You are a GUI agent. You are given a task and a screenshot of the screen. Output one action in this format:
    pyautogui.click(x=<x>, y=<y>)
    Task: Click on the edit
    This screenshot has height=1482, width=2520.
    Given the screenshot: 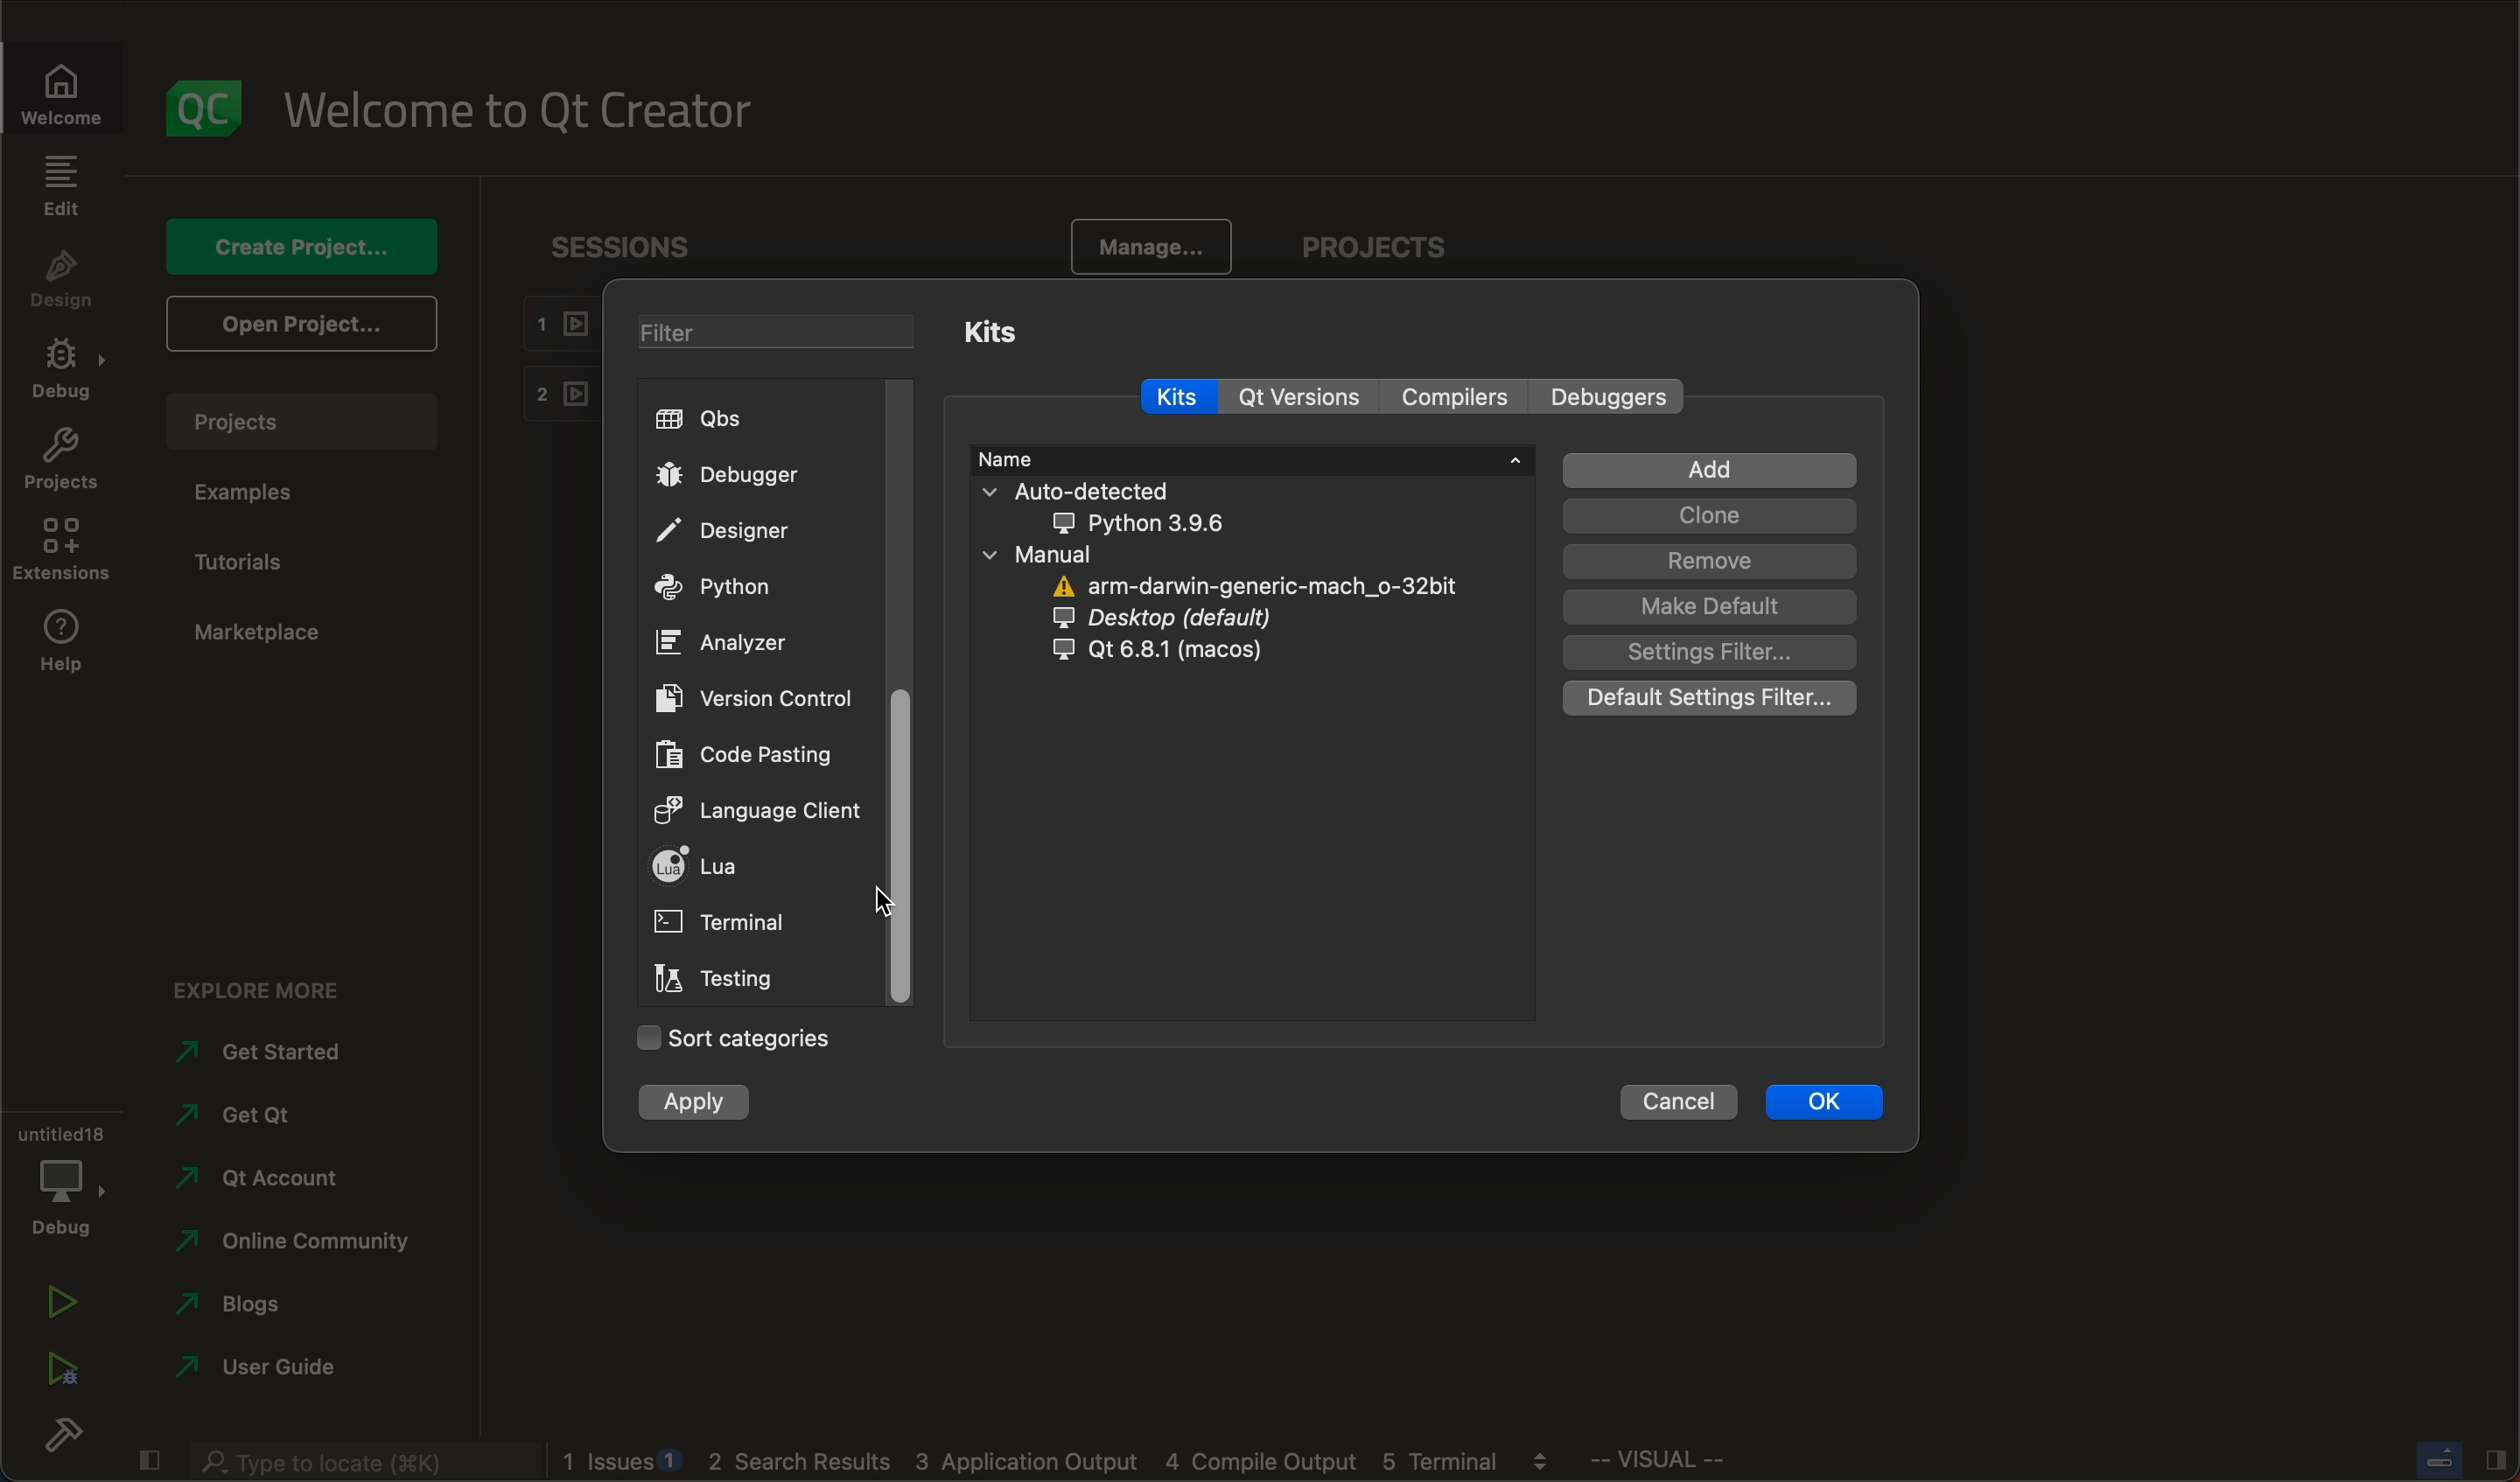 What is the action you would take?
    pyautogui.click(x=64, y=184)
    